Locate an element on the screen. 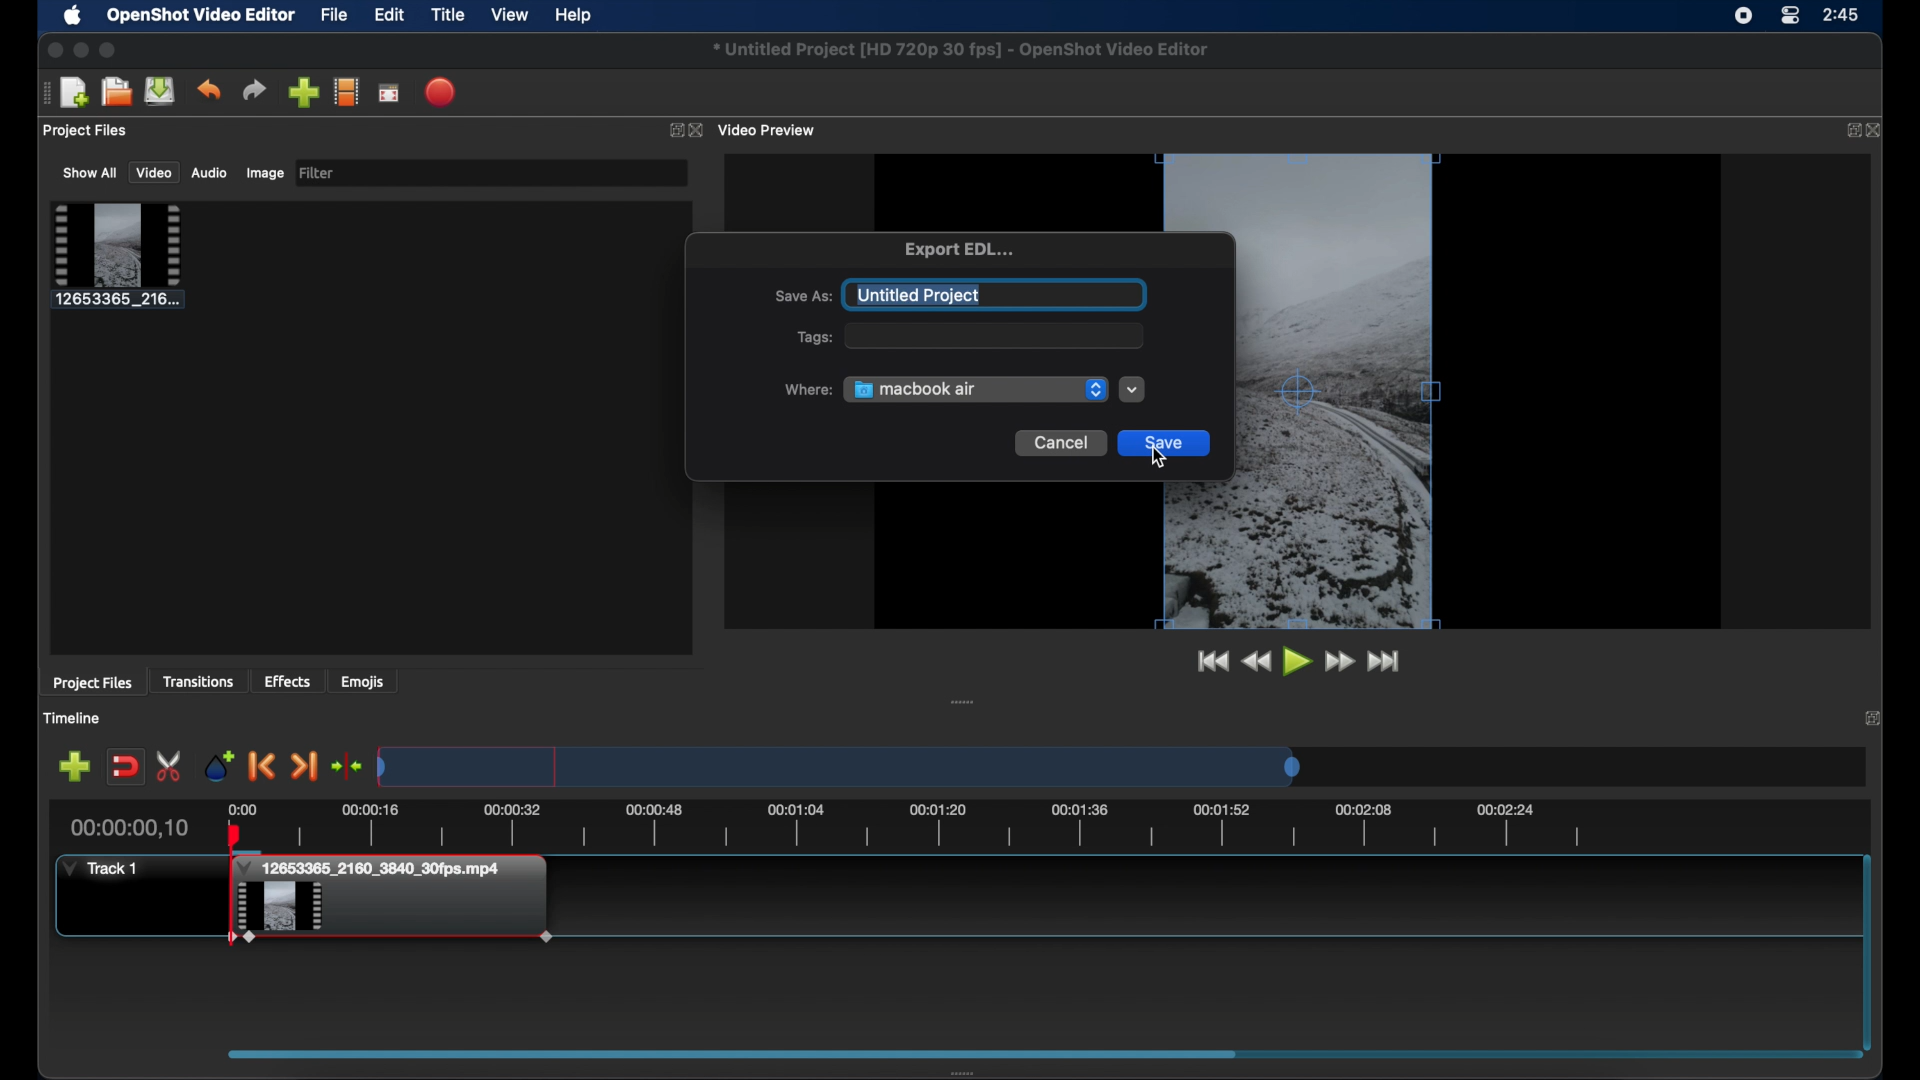  clip is located at coordinates (118, 256).